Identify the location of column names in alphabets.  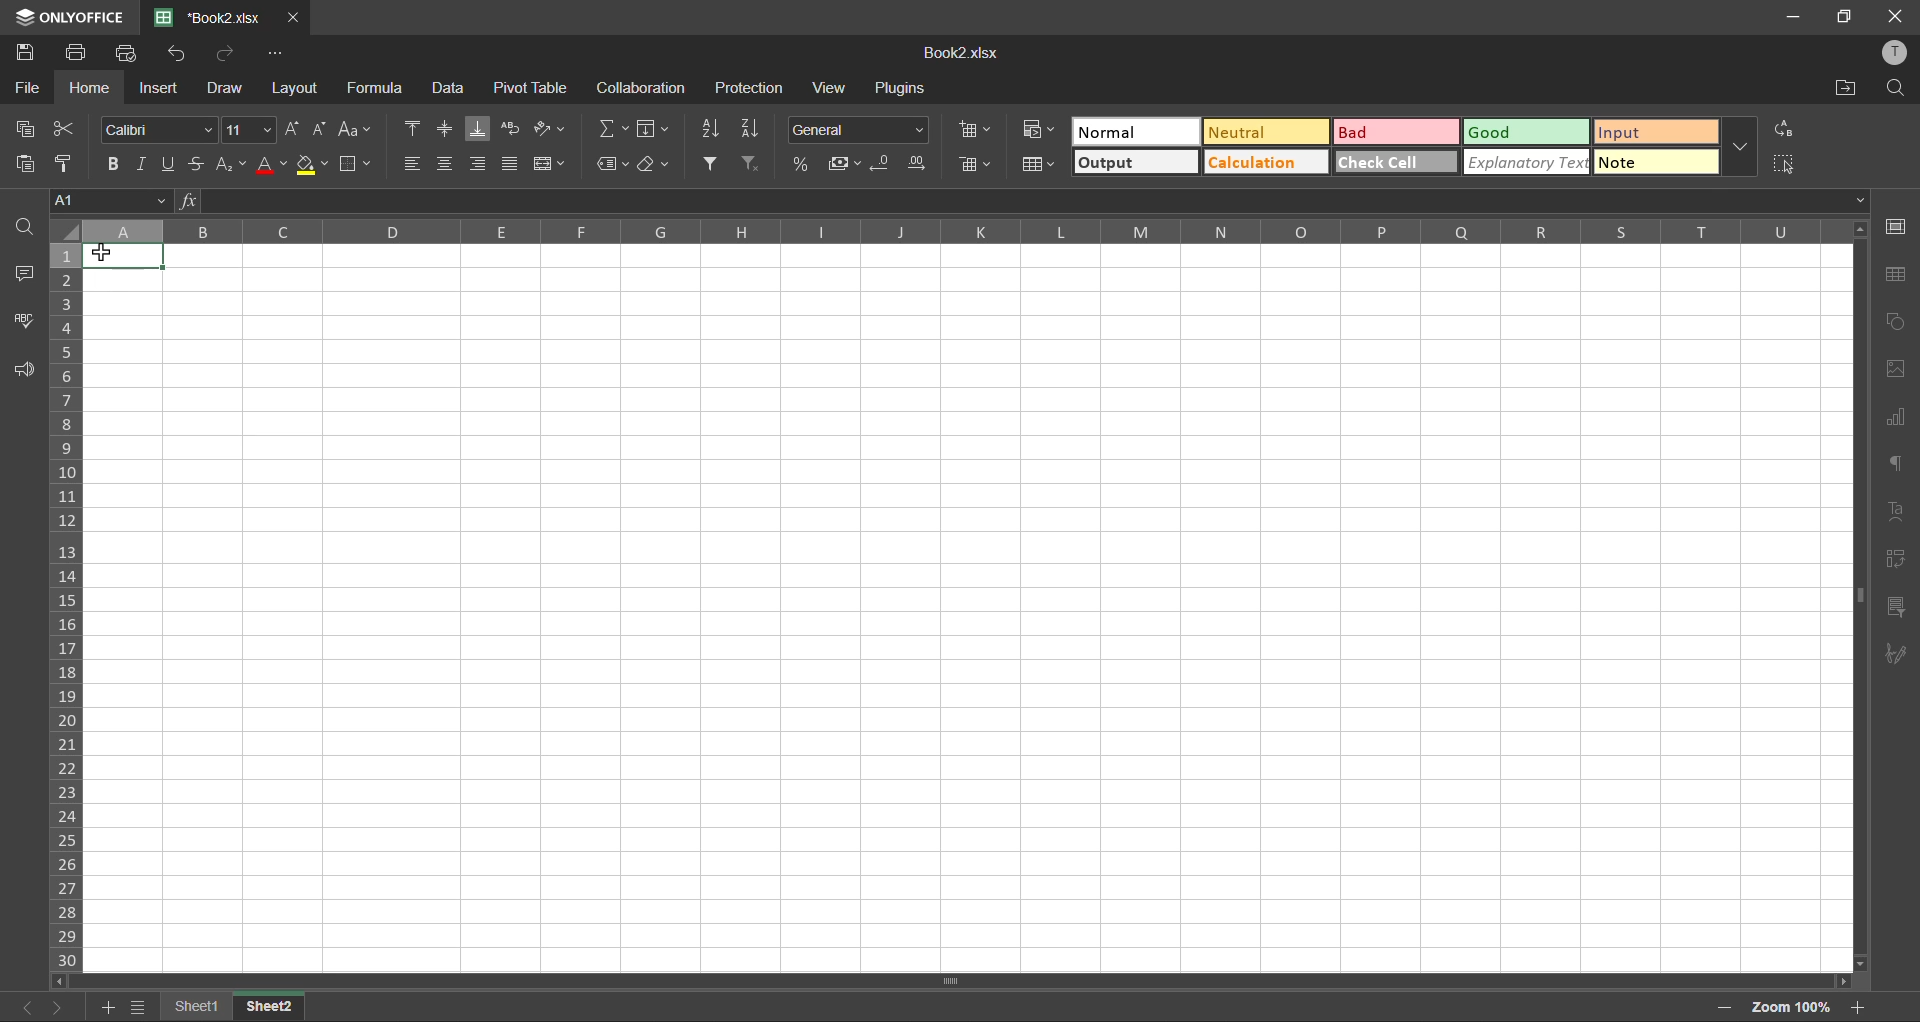
(945, 230).